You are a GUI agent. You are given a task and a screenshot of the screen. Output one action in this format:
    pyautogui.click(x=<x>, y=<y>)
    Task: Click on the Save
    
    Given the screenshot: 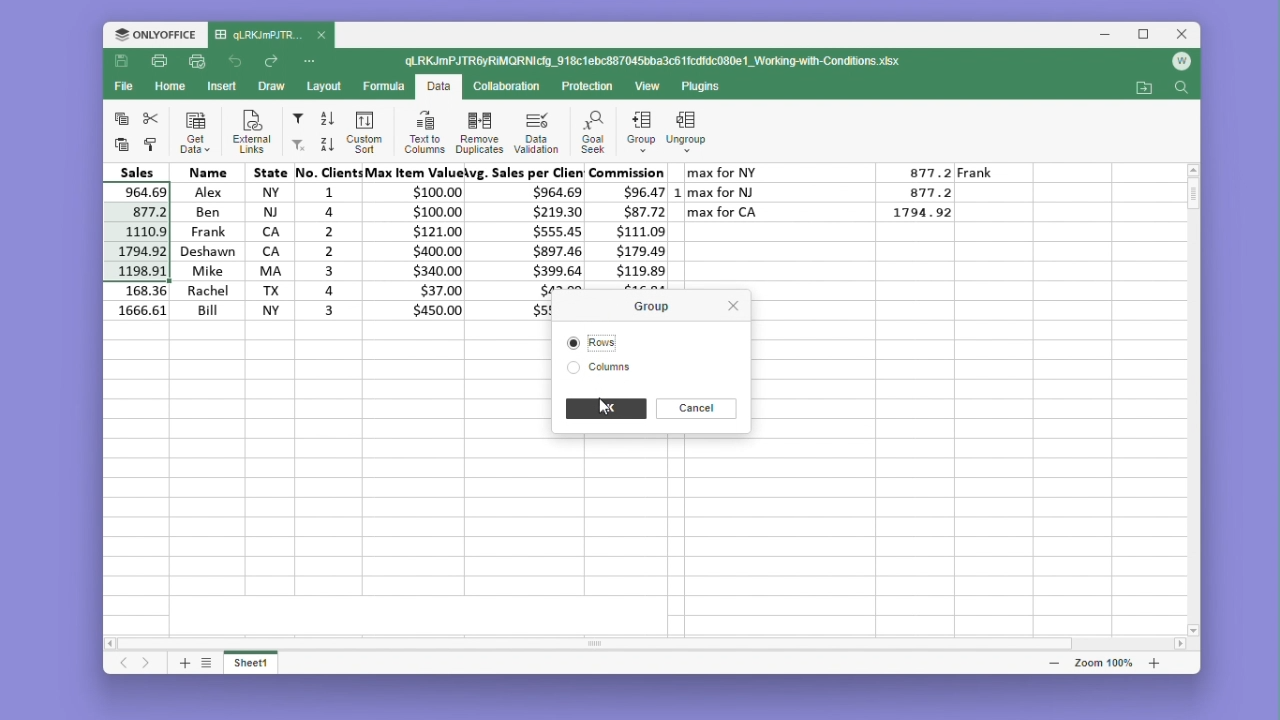 What is the action you would take?
    pyautogui.click(x=122, y=62)
    